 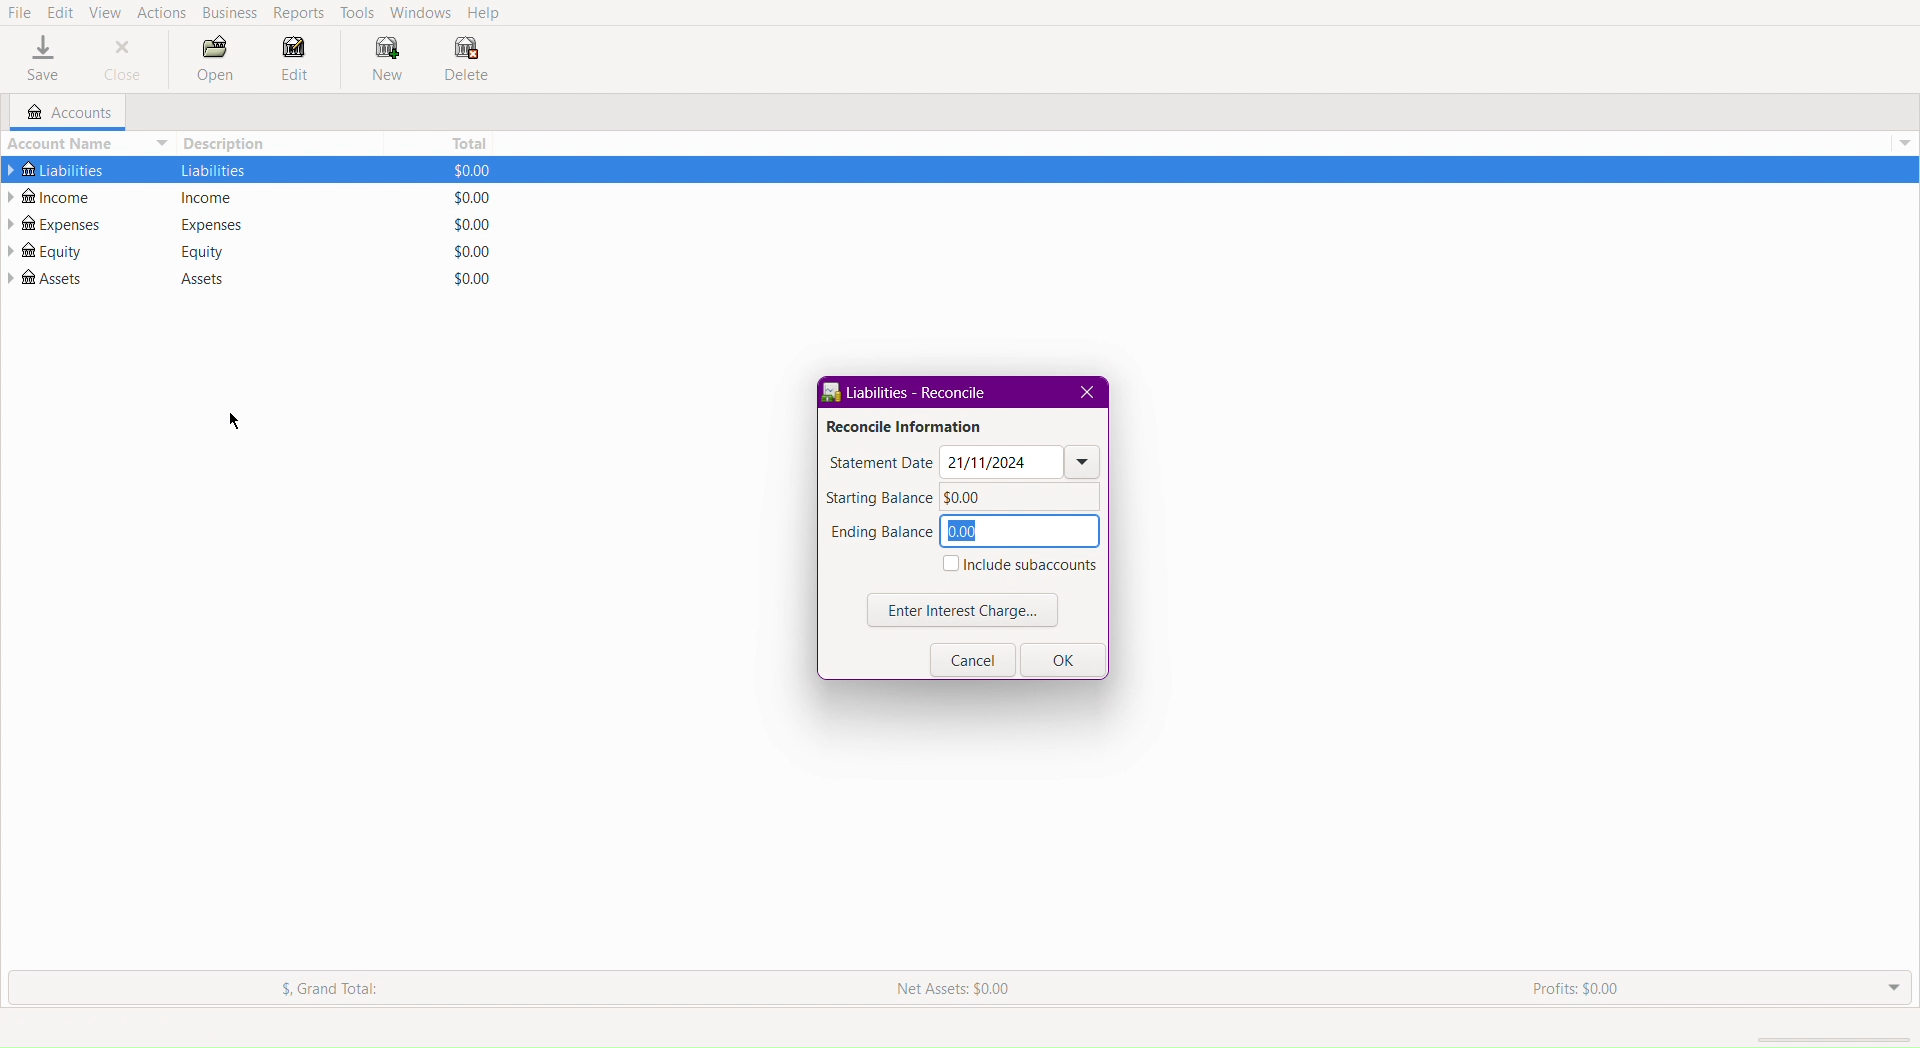 What do you see at coordinates (52, 251) in the screenshot?
I see `Equity` at bounding box center [52, 251].